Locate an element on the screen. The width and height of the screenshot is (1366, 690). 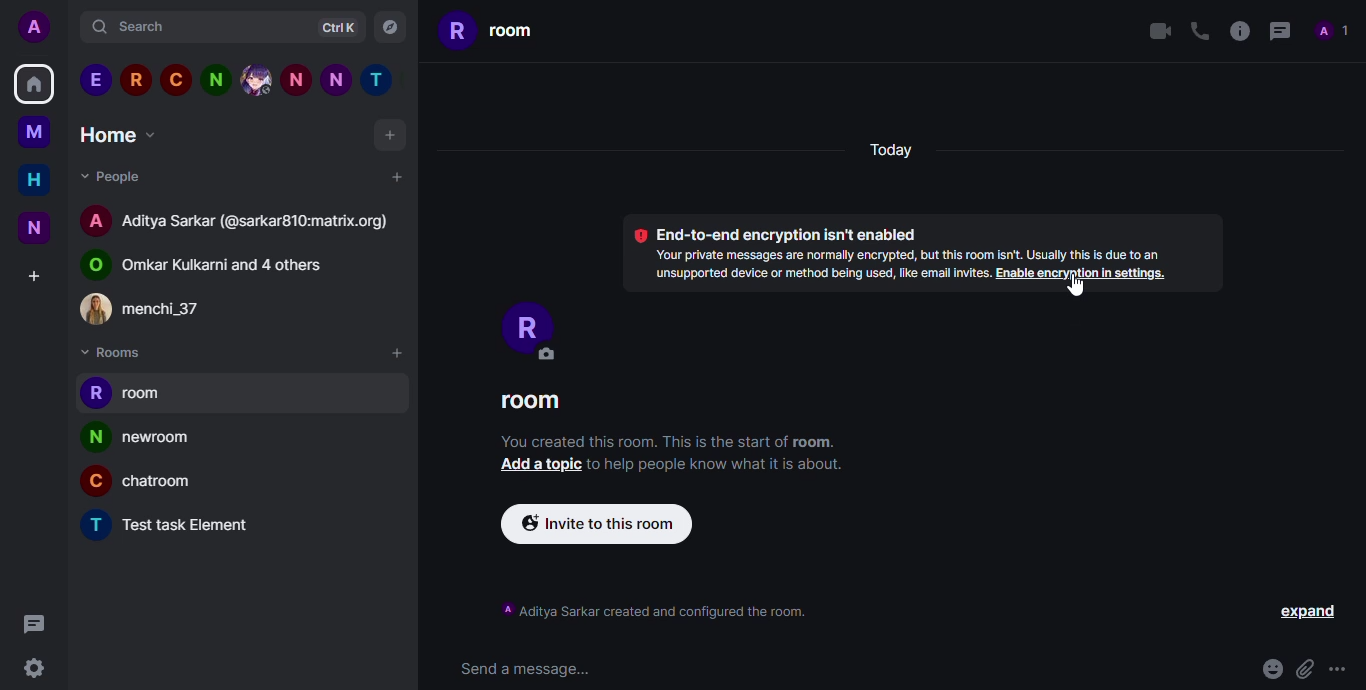
add is located at coordinates (395, 178).